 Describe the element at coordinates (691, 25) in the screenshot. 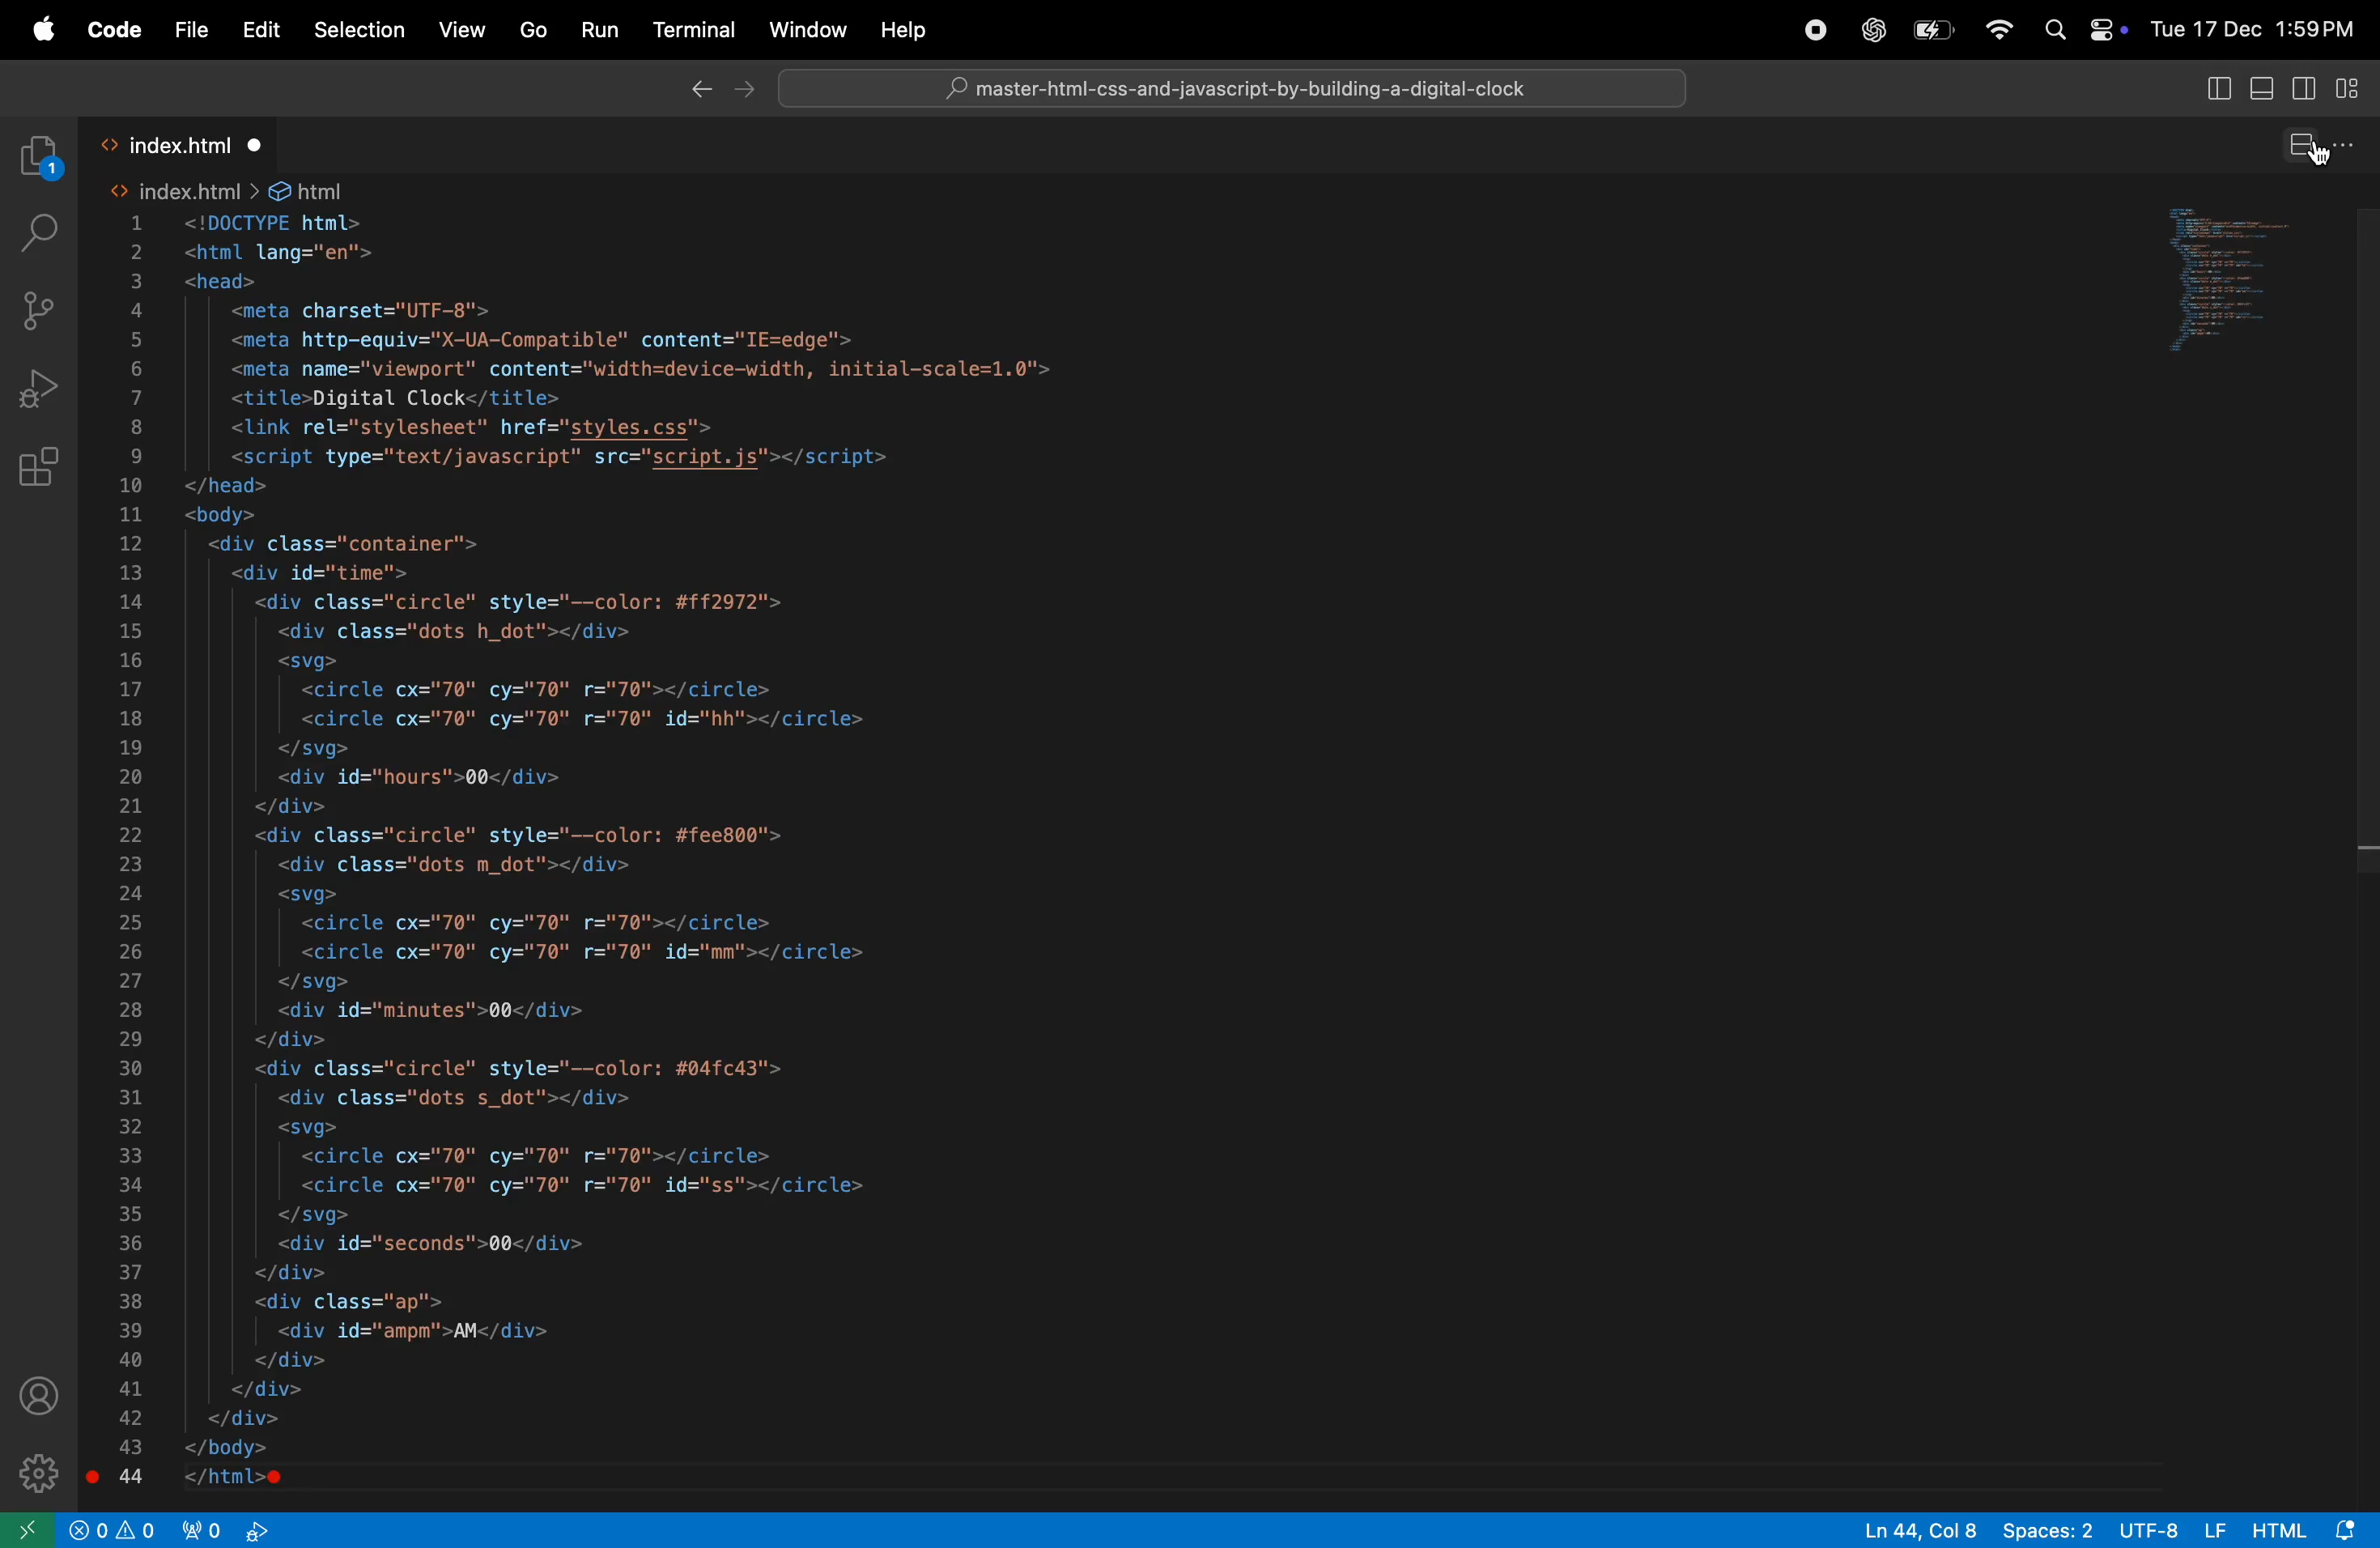

I see `terminal` at that location.